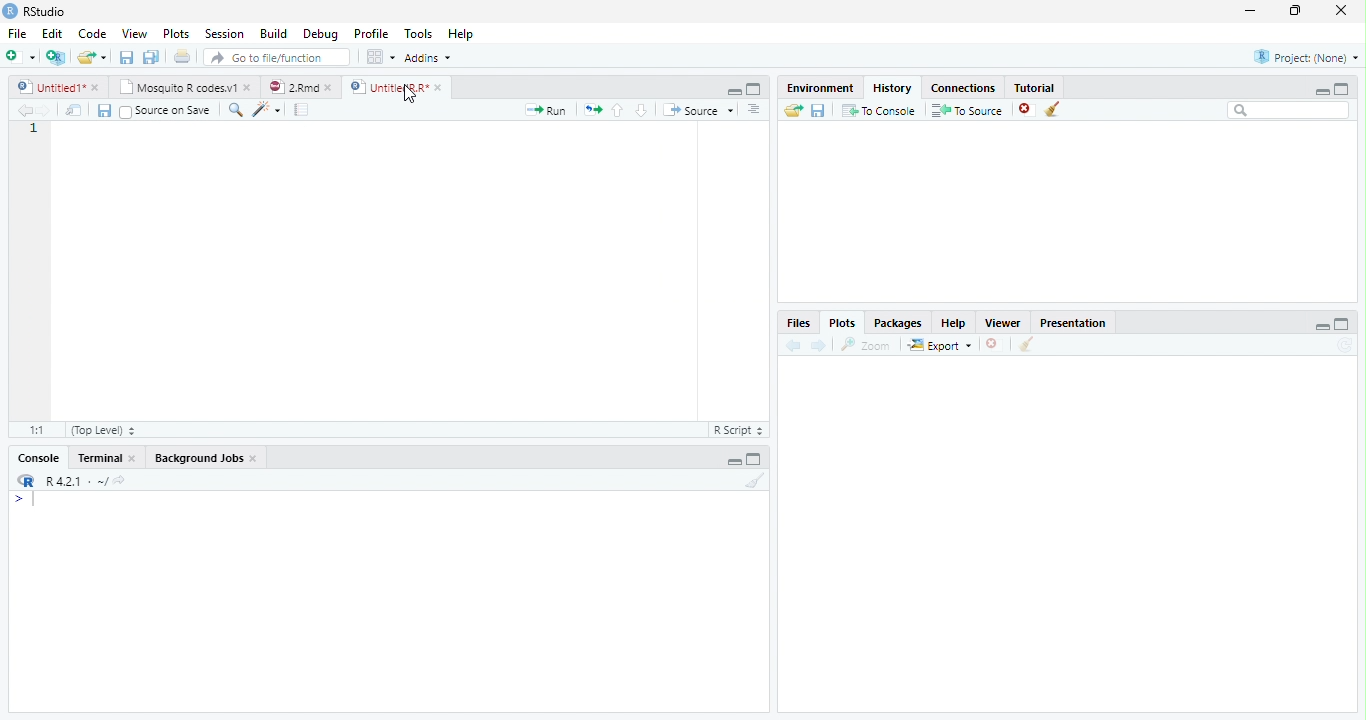  What do you see at coordinates (793, 345) in the screenshot?
I see `Previous plot` at bounding box center [793, 345].